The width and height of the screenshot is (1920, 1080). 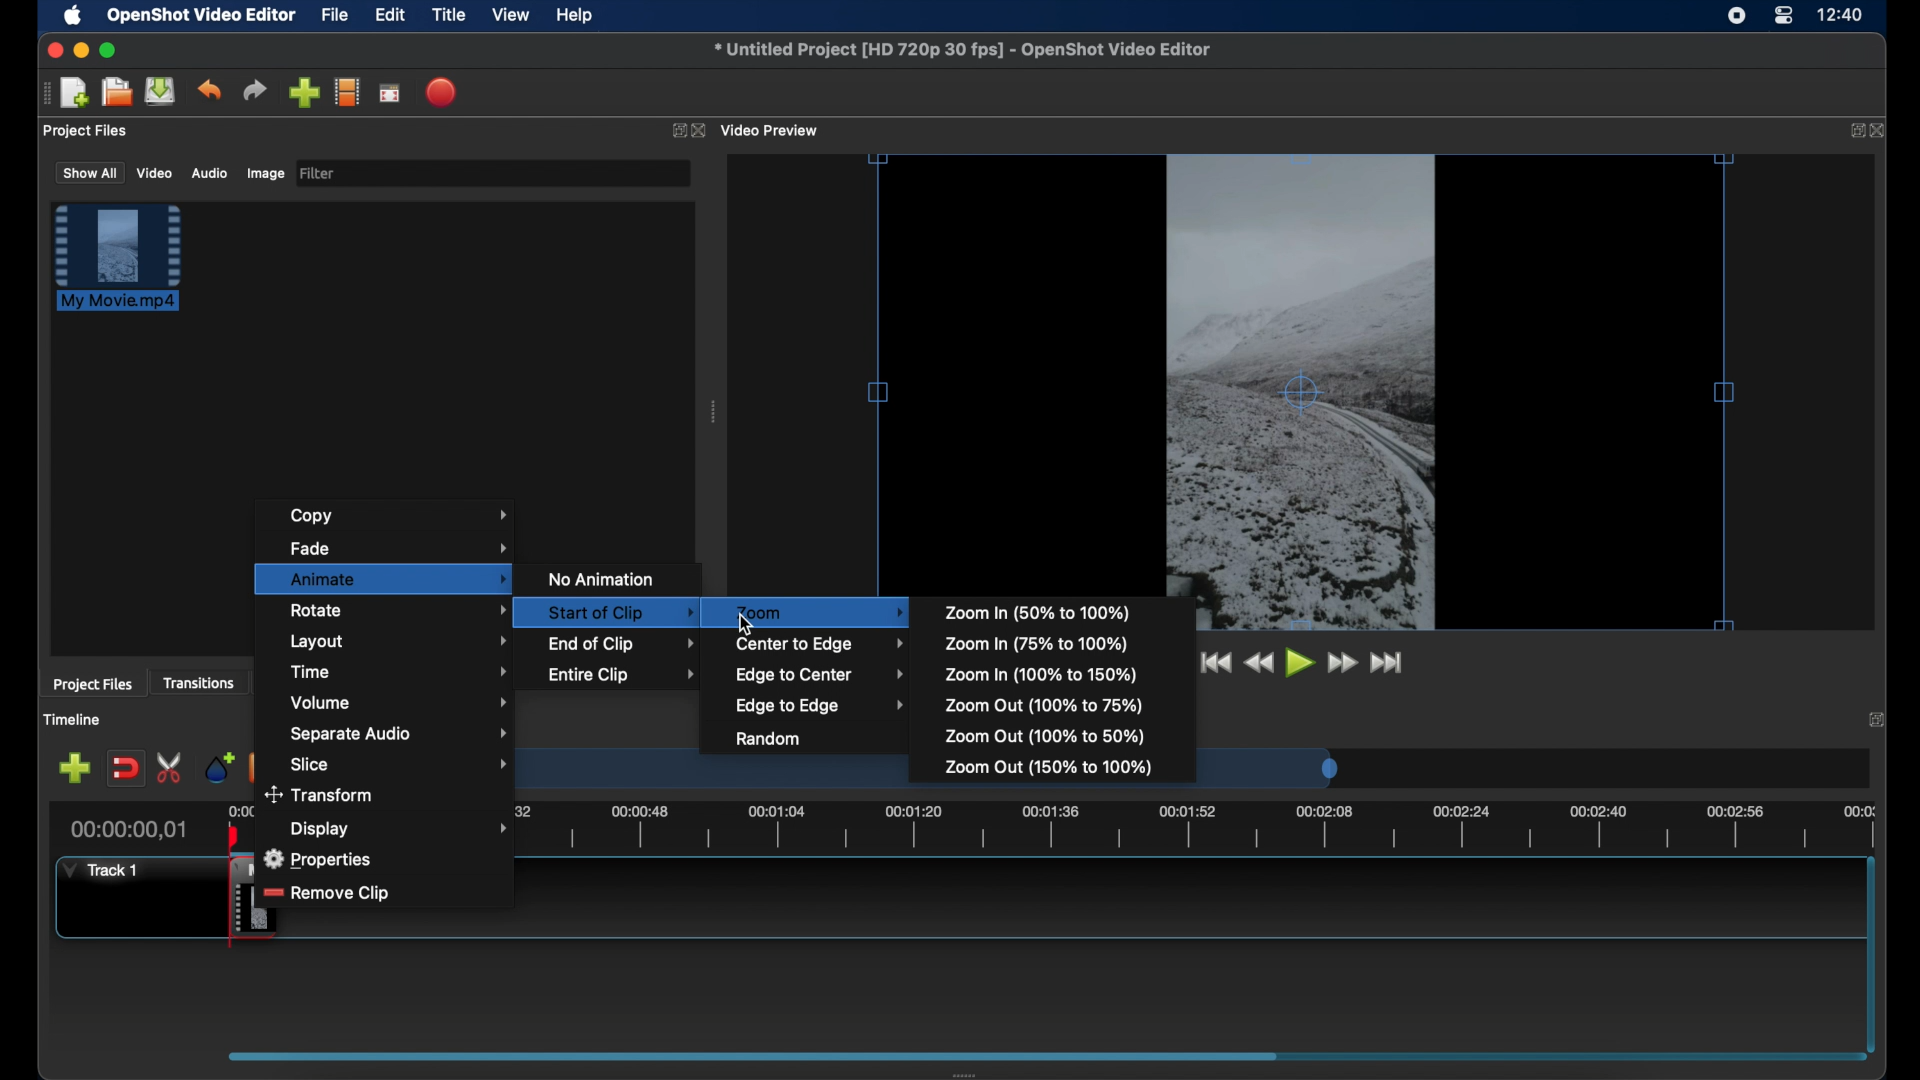 I want to click on animate menu highlighted, so click(x=382, y=578).